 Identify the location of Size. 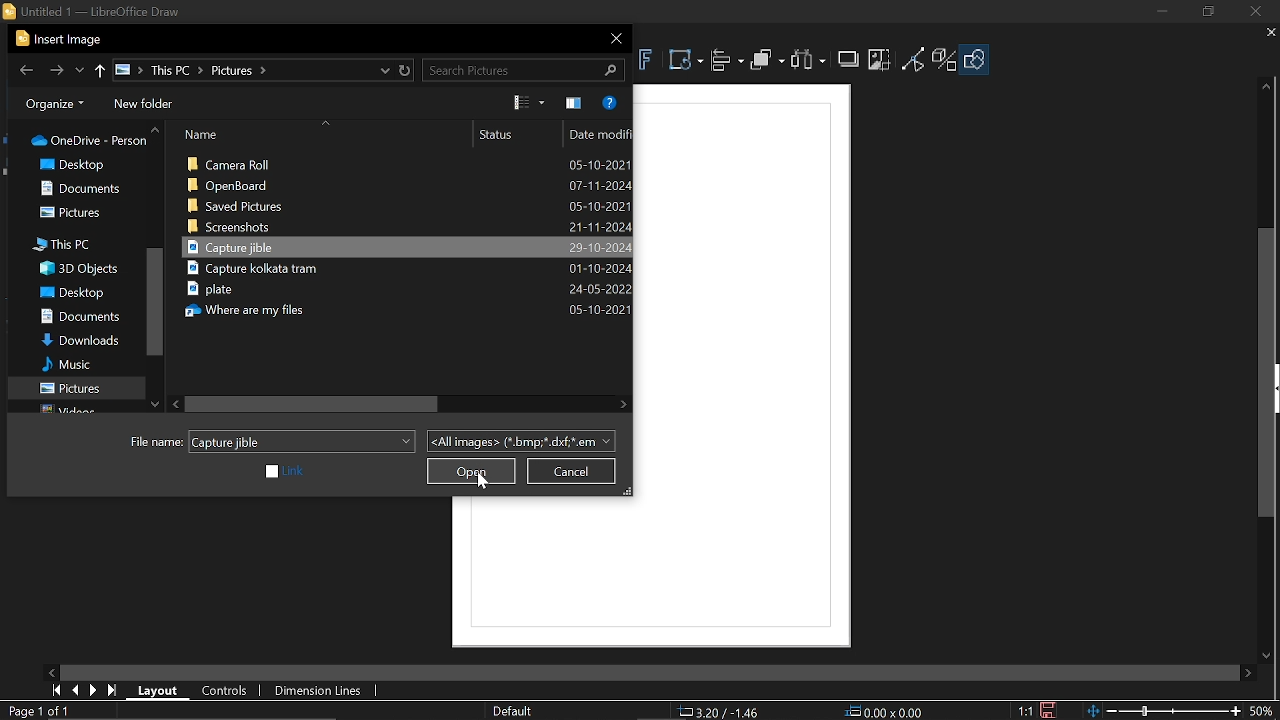
(886, 712).